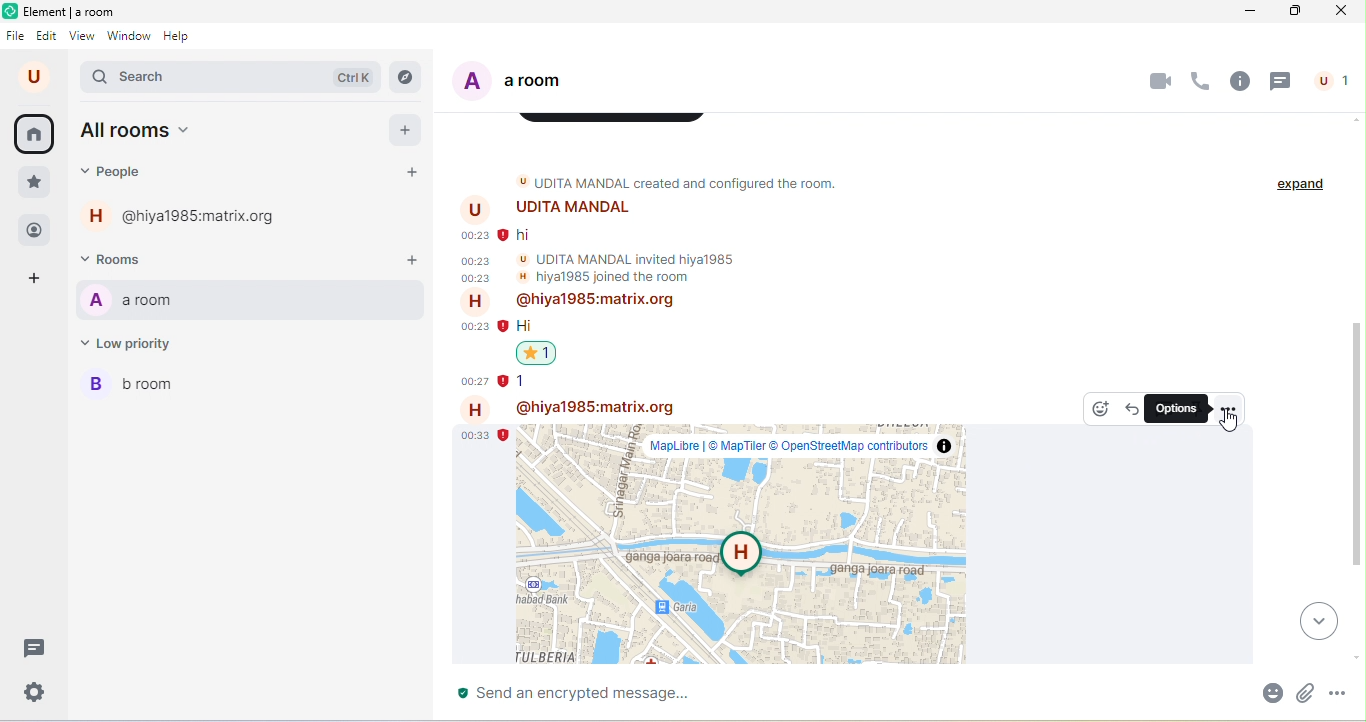 This screenshot has height=722, width=1366. What do you see at coordinates (1281, 82) in the screenshot?
I see `thread` at bounding box center [1281, 82].